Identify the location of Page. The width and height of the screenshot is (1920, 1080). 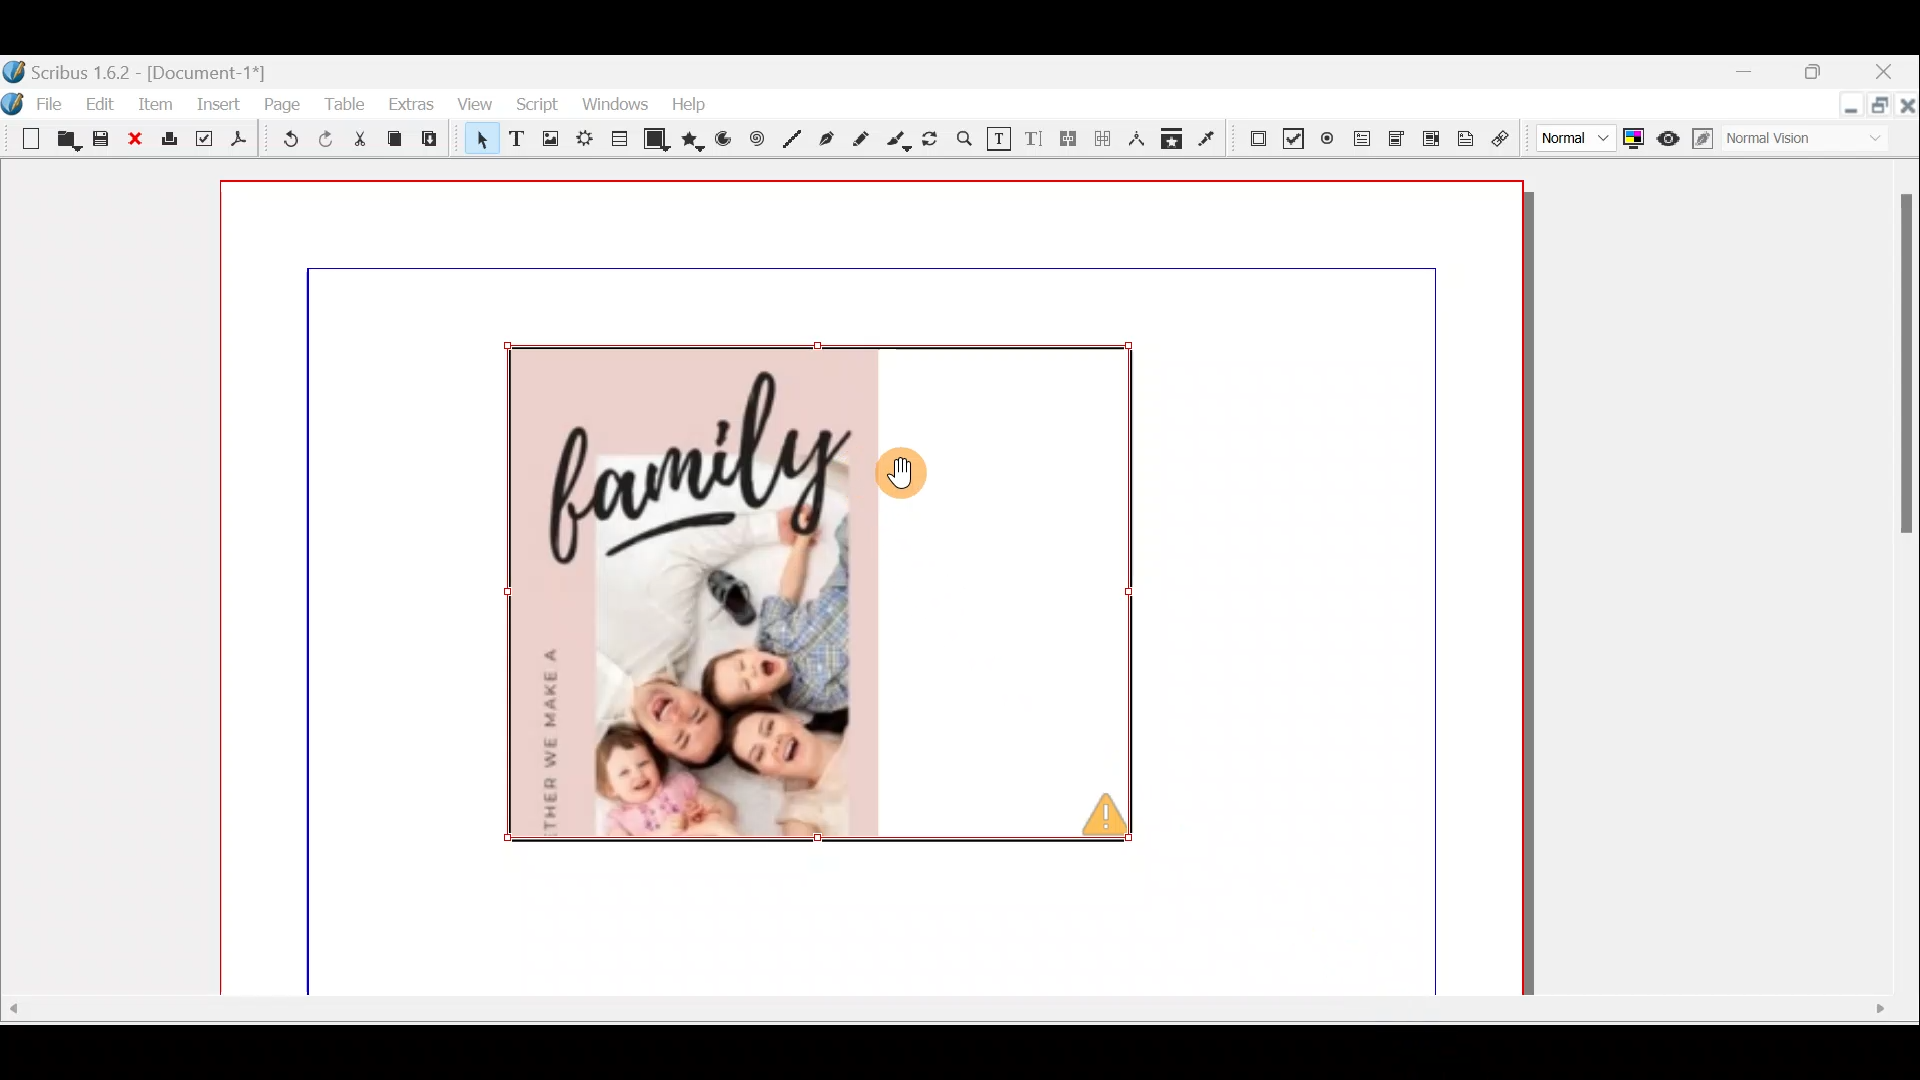
(283, 103).